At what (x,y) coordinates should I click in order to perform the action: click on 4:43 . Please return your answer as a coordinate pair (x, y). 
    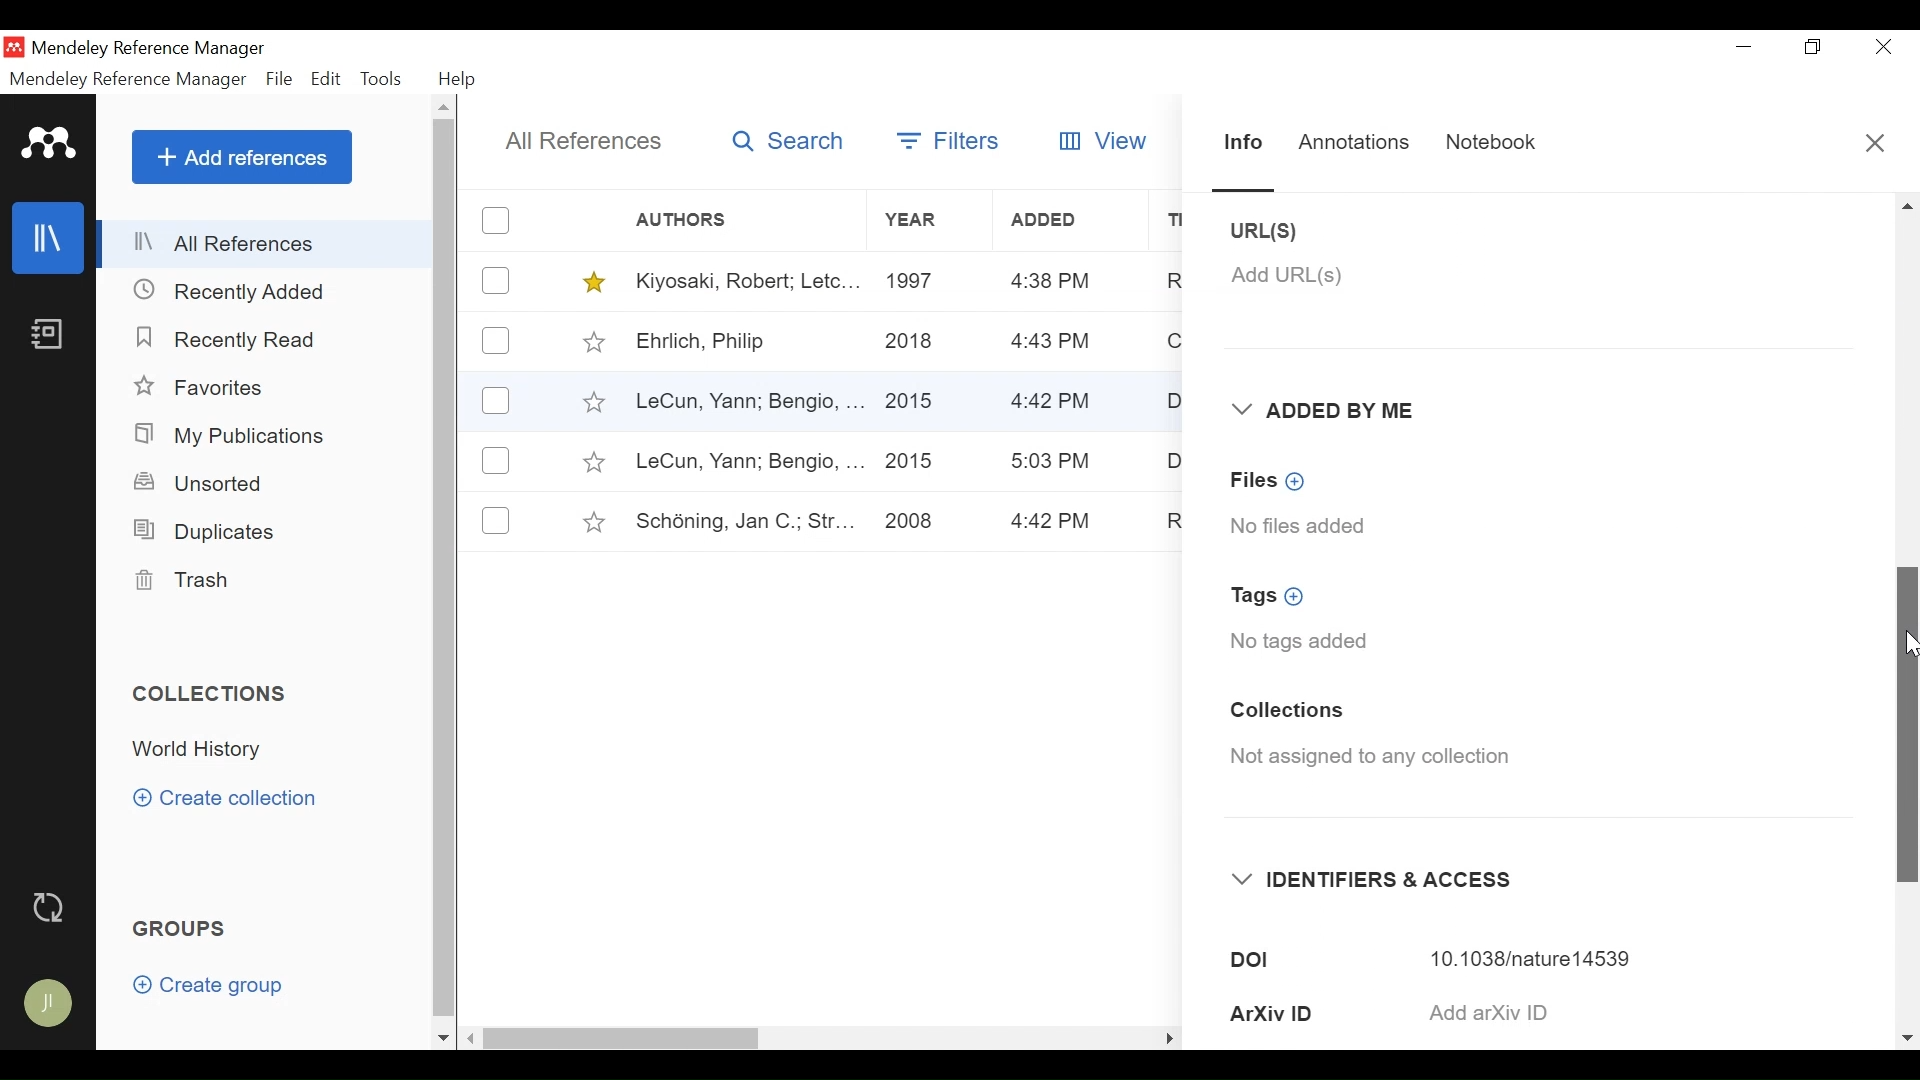
    Looking at the image, I should click on (1052, 342).